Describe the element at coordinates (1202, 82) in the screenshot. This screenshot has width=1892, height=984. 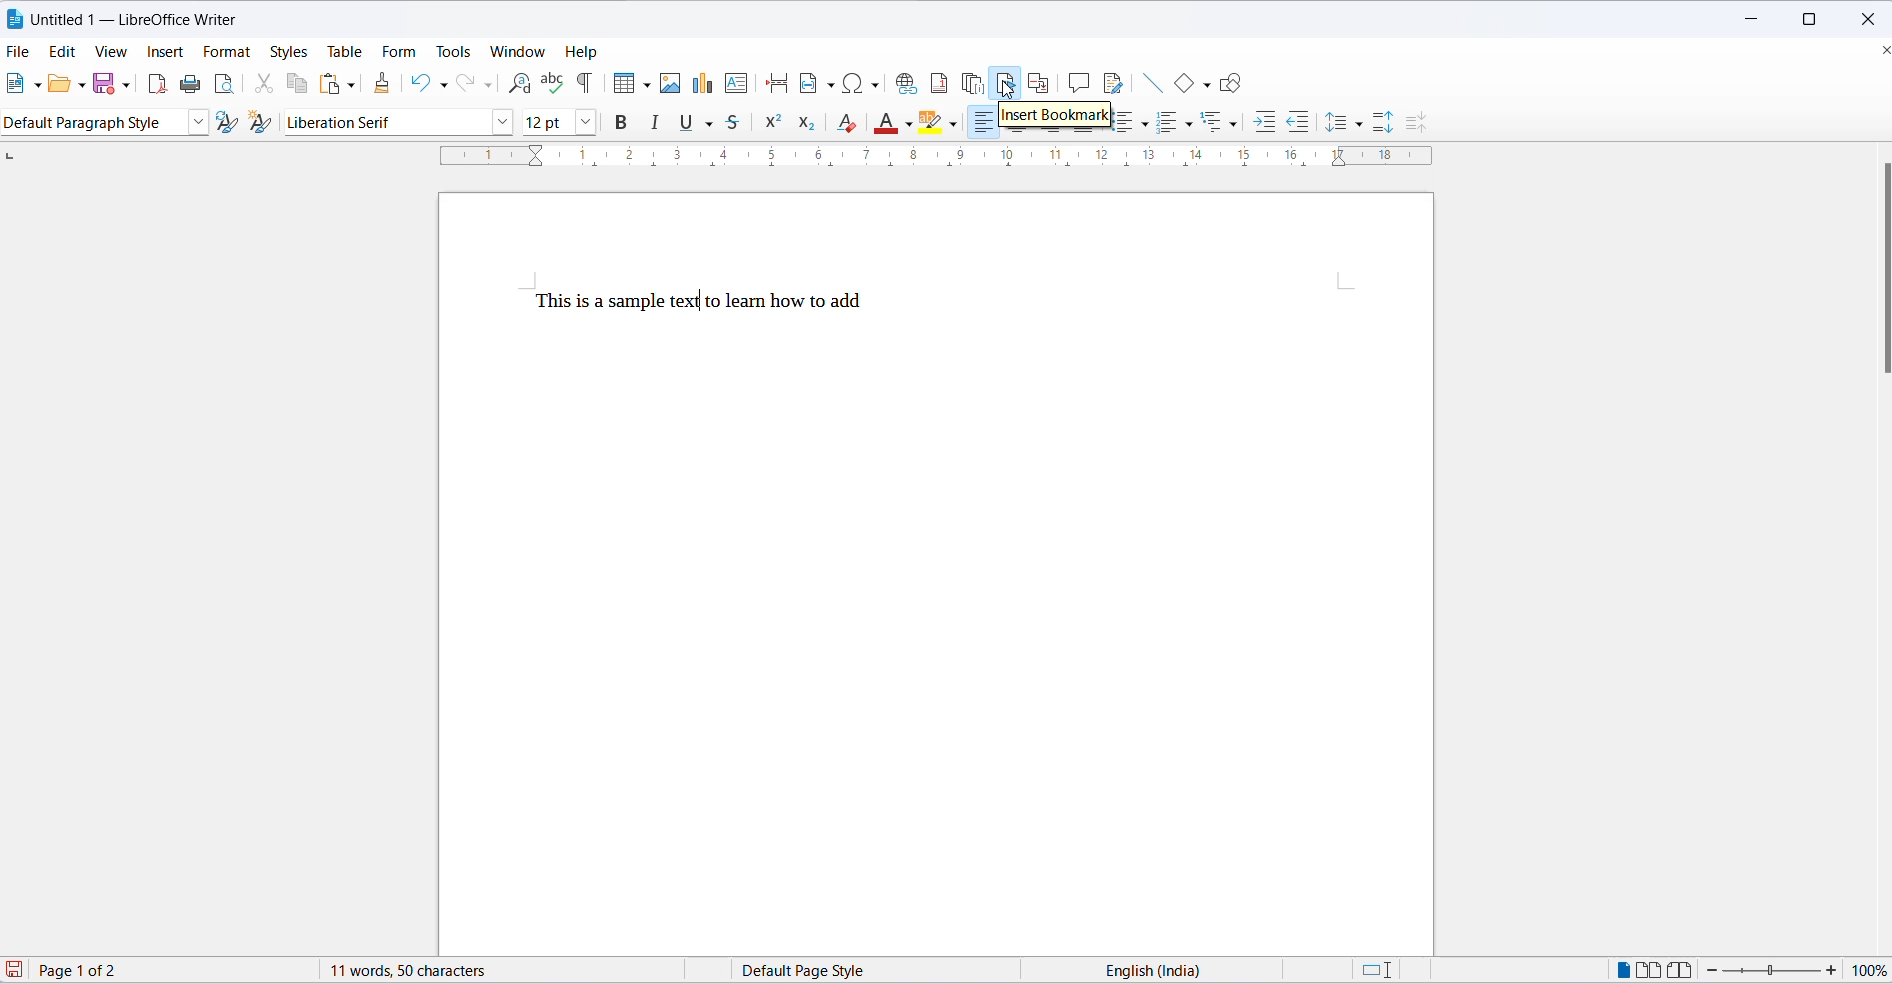
I see `basic shapes options` at that location.